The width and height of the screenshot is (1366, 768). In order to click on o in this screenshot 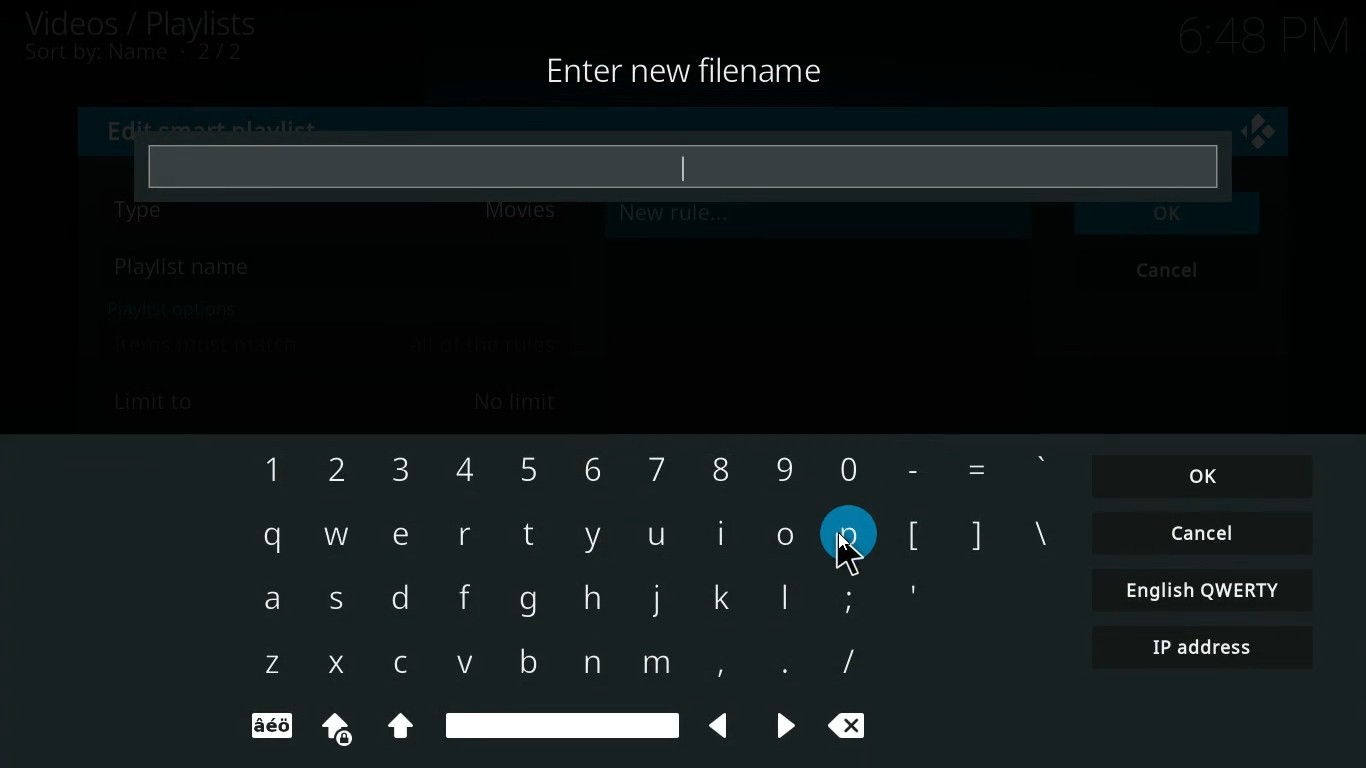, I will do `click(786, 534)`.